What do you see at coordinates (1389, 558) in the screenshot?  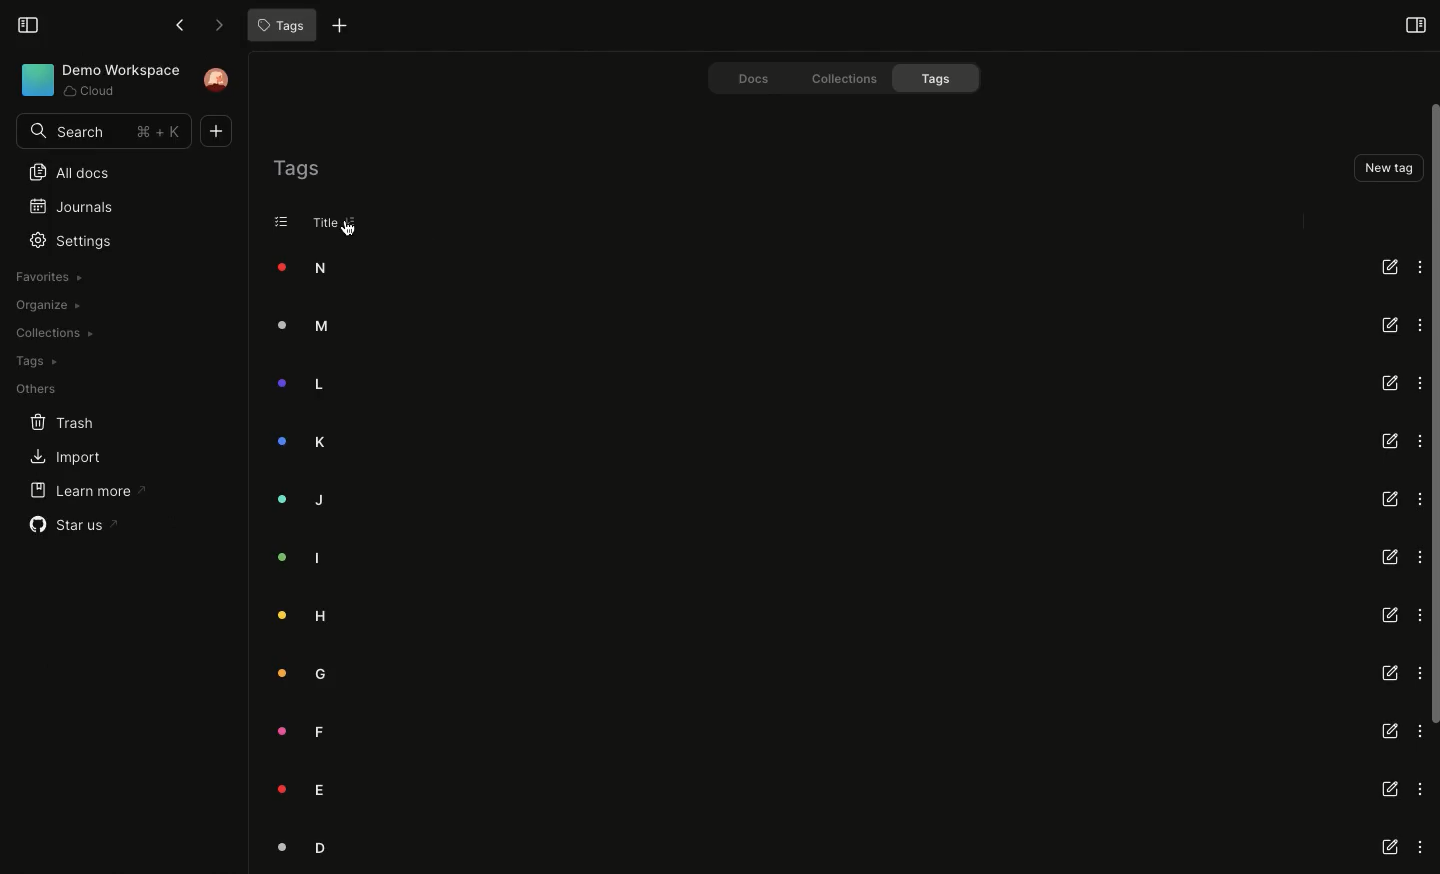 I see `Rename` at bounding box center [1389, 558].